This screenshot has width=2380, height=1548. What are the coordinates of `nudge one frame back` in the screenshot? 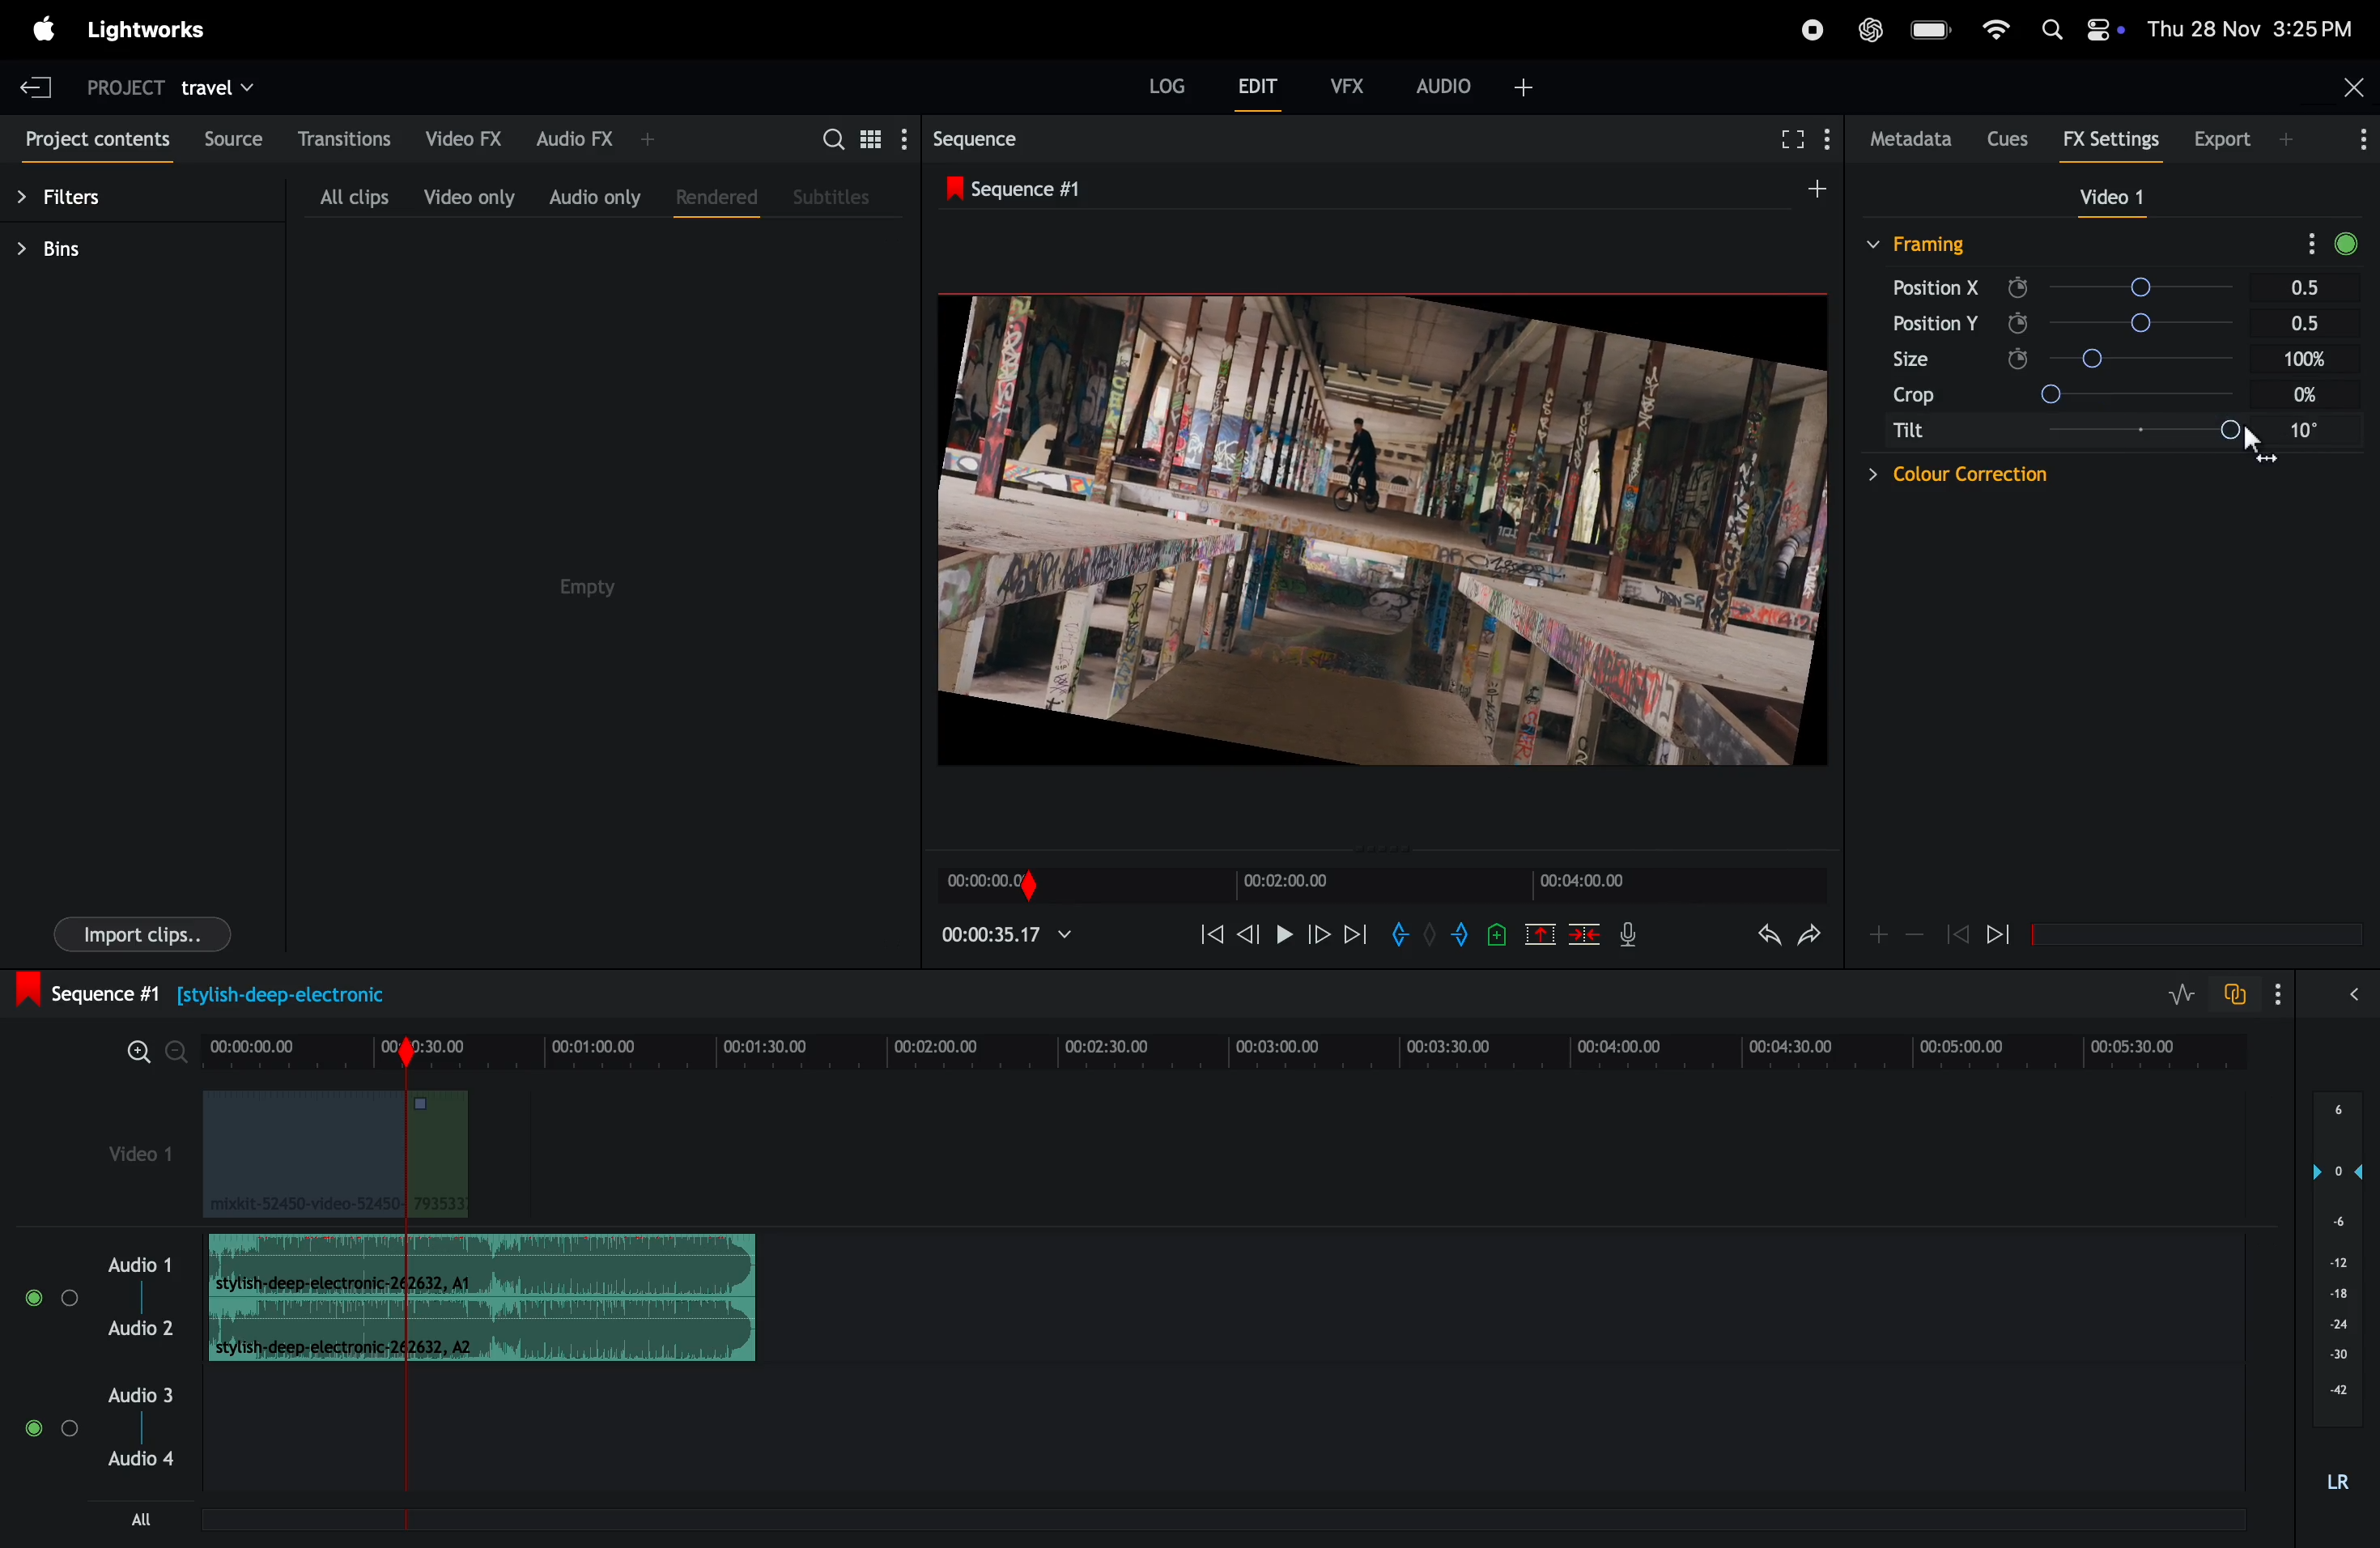 It's located at (1249, 940).